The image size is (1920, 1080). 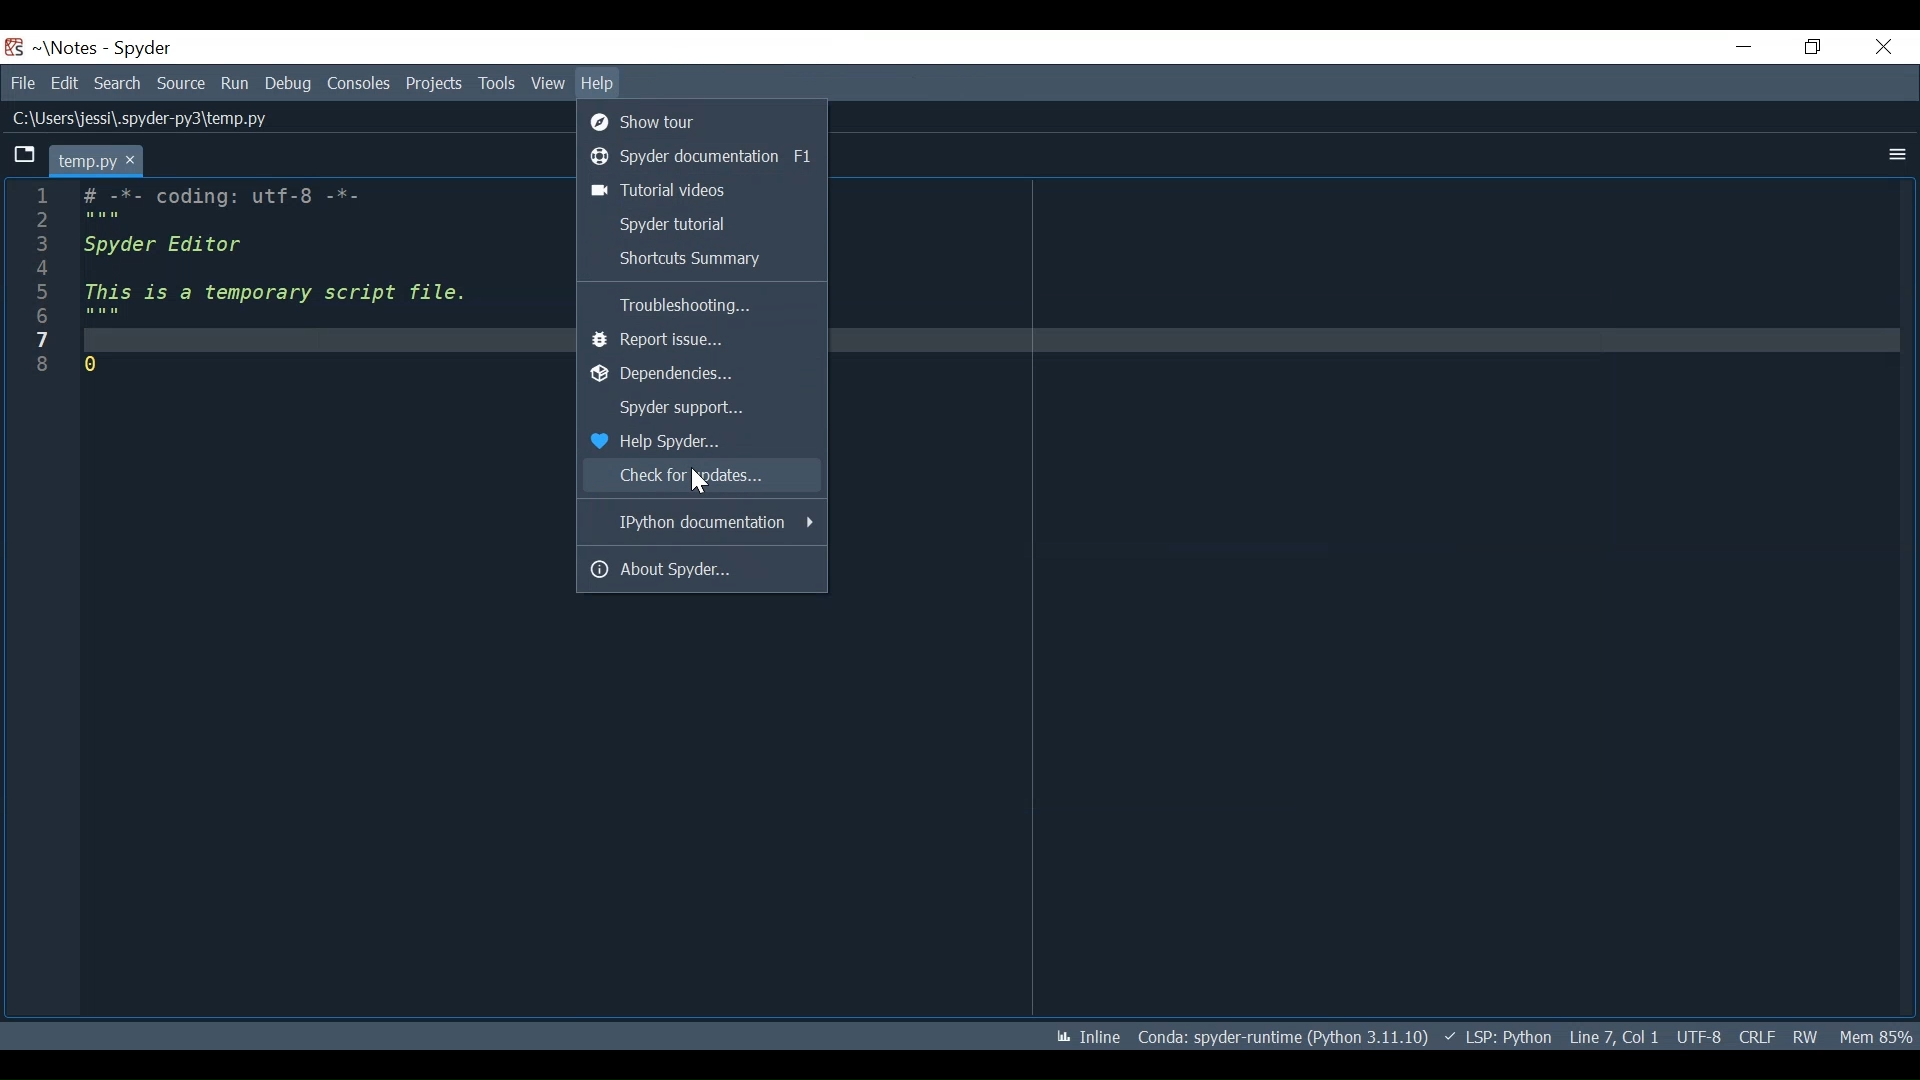 I want to click on Inline, so click(x=1088, y=1037).